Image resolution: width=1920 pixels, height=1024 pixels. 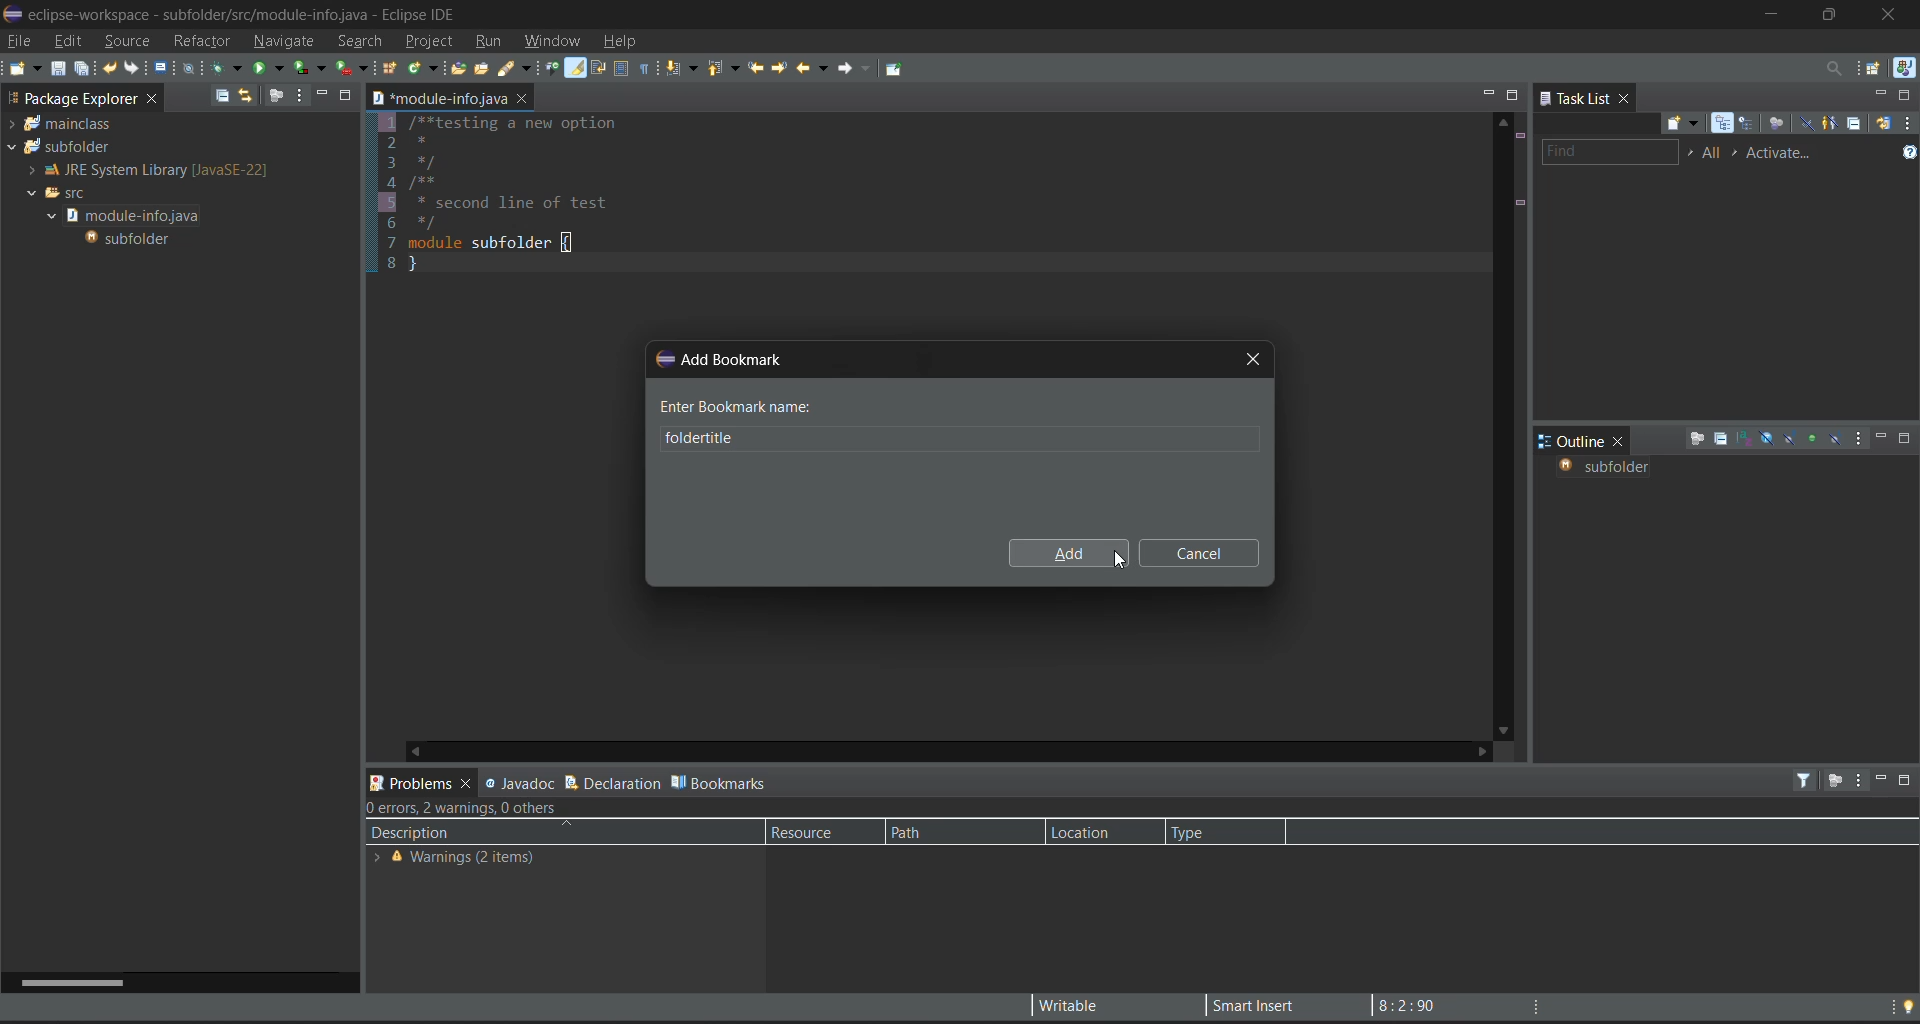 What do you see at coordinates (72, 100) in the screenshot?
I see `Project Explorer` at bounding box center [72, 100].